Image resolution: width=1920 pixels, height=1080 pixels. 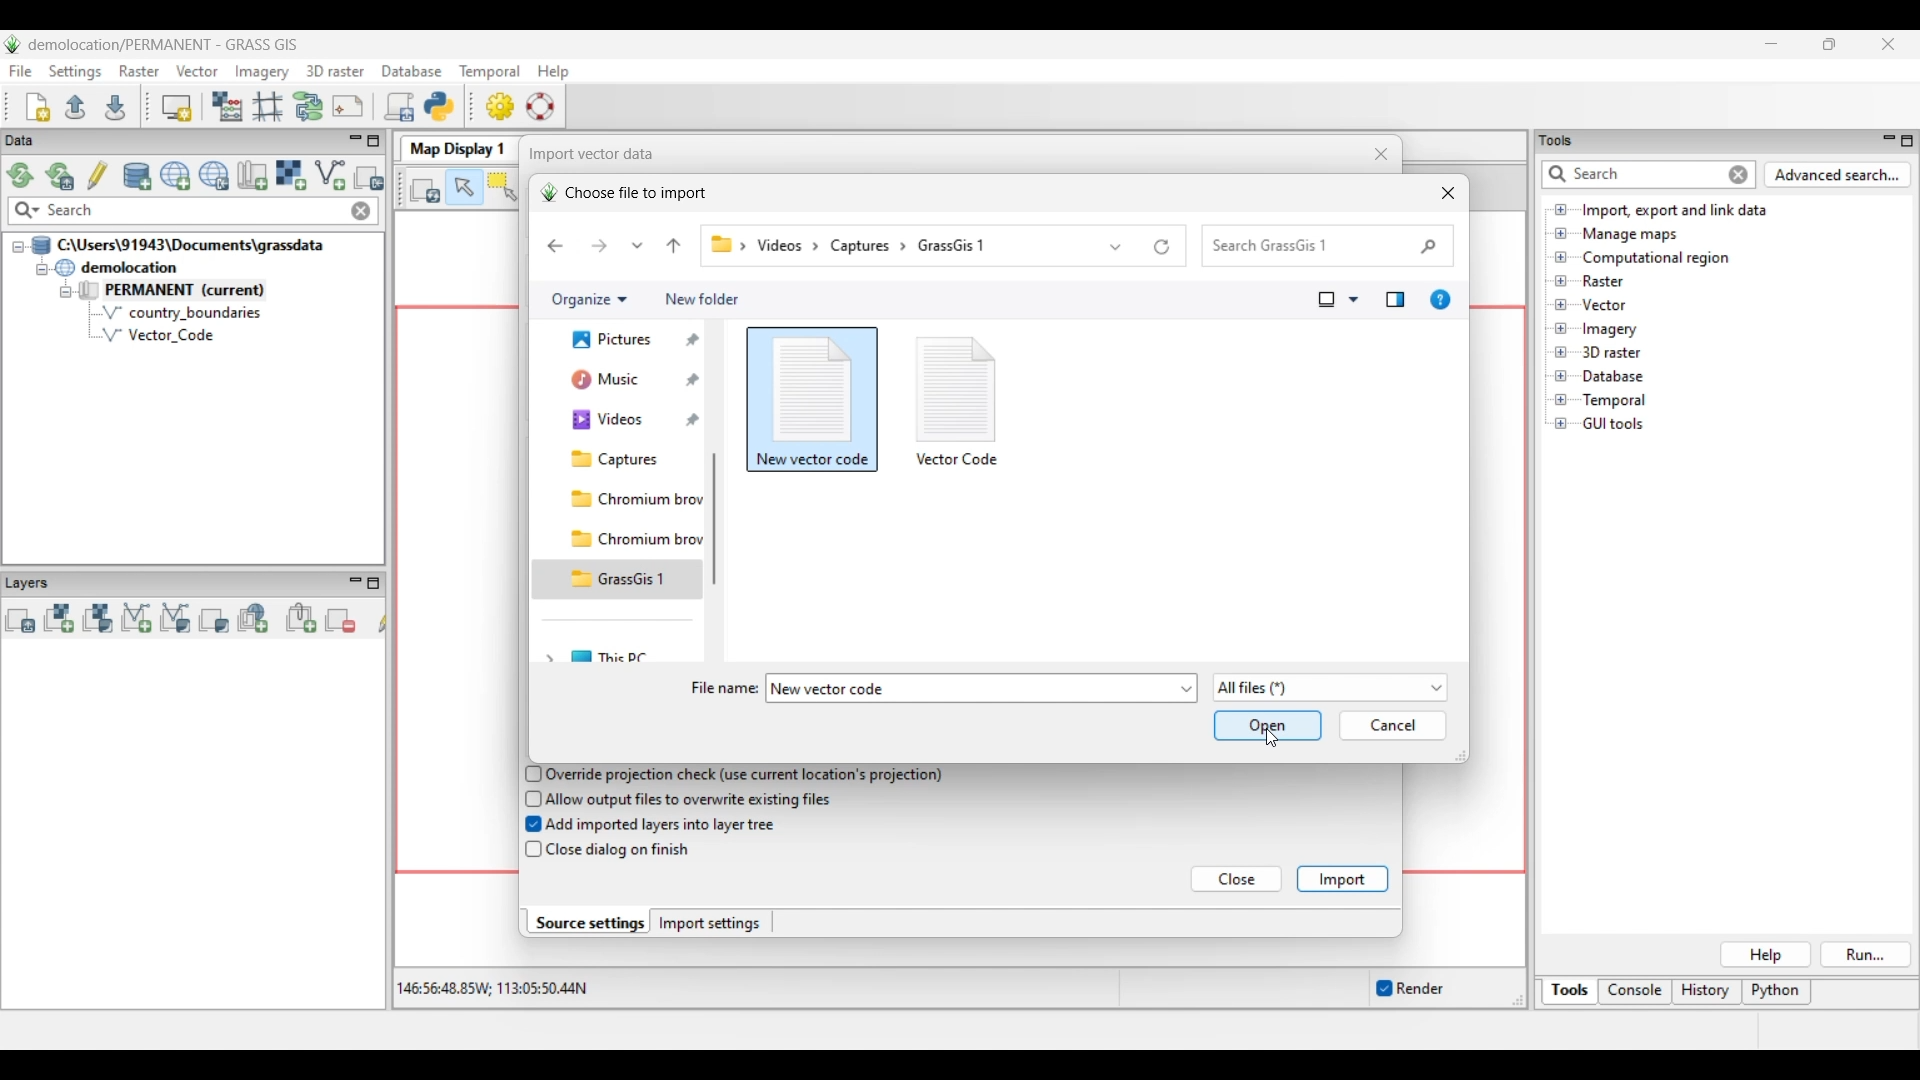 What do you see at coordinates (1631, 235) in the screenshot?
I see `Double click to see files under Manage maps` at bounding box center [1631, 235].